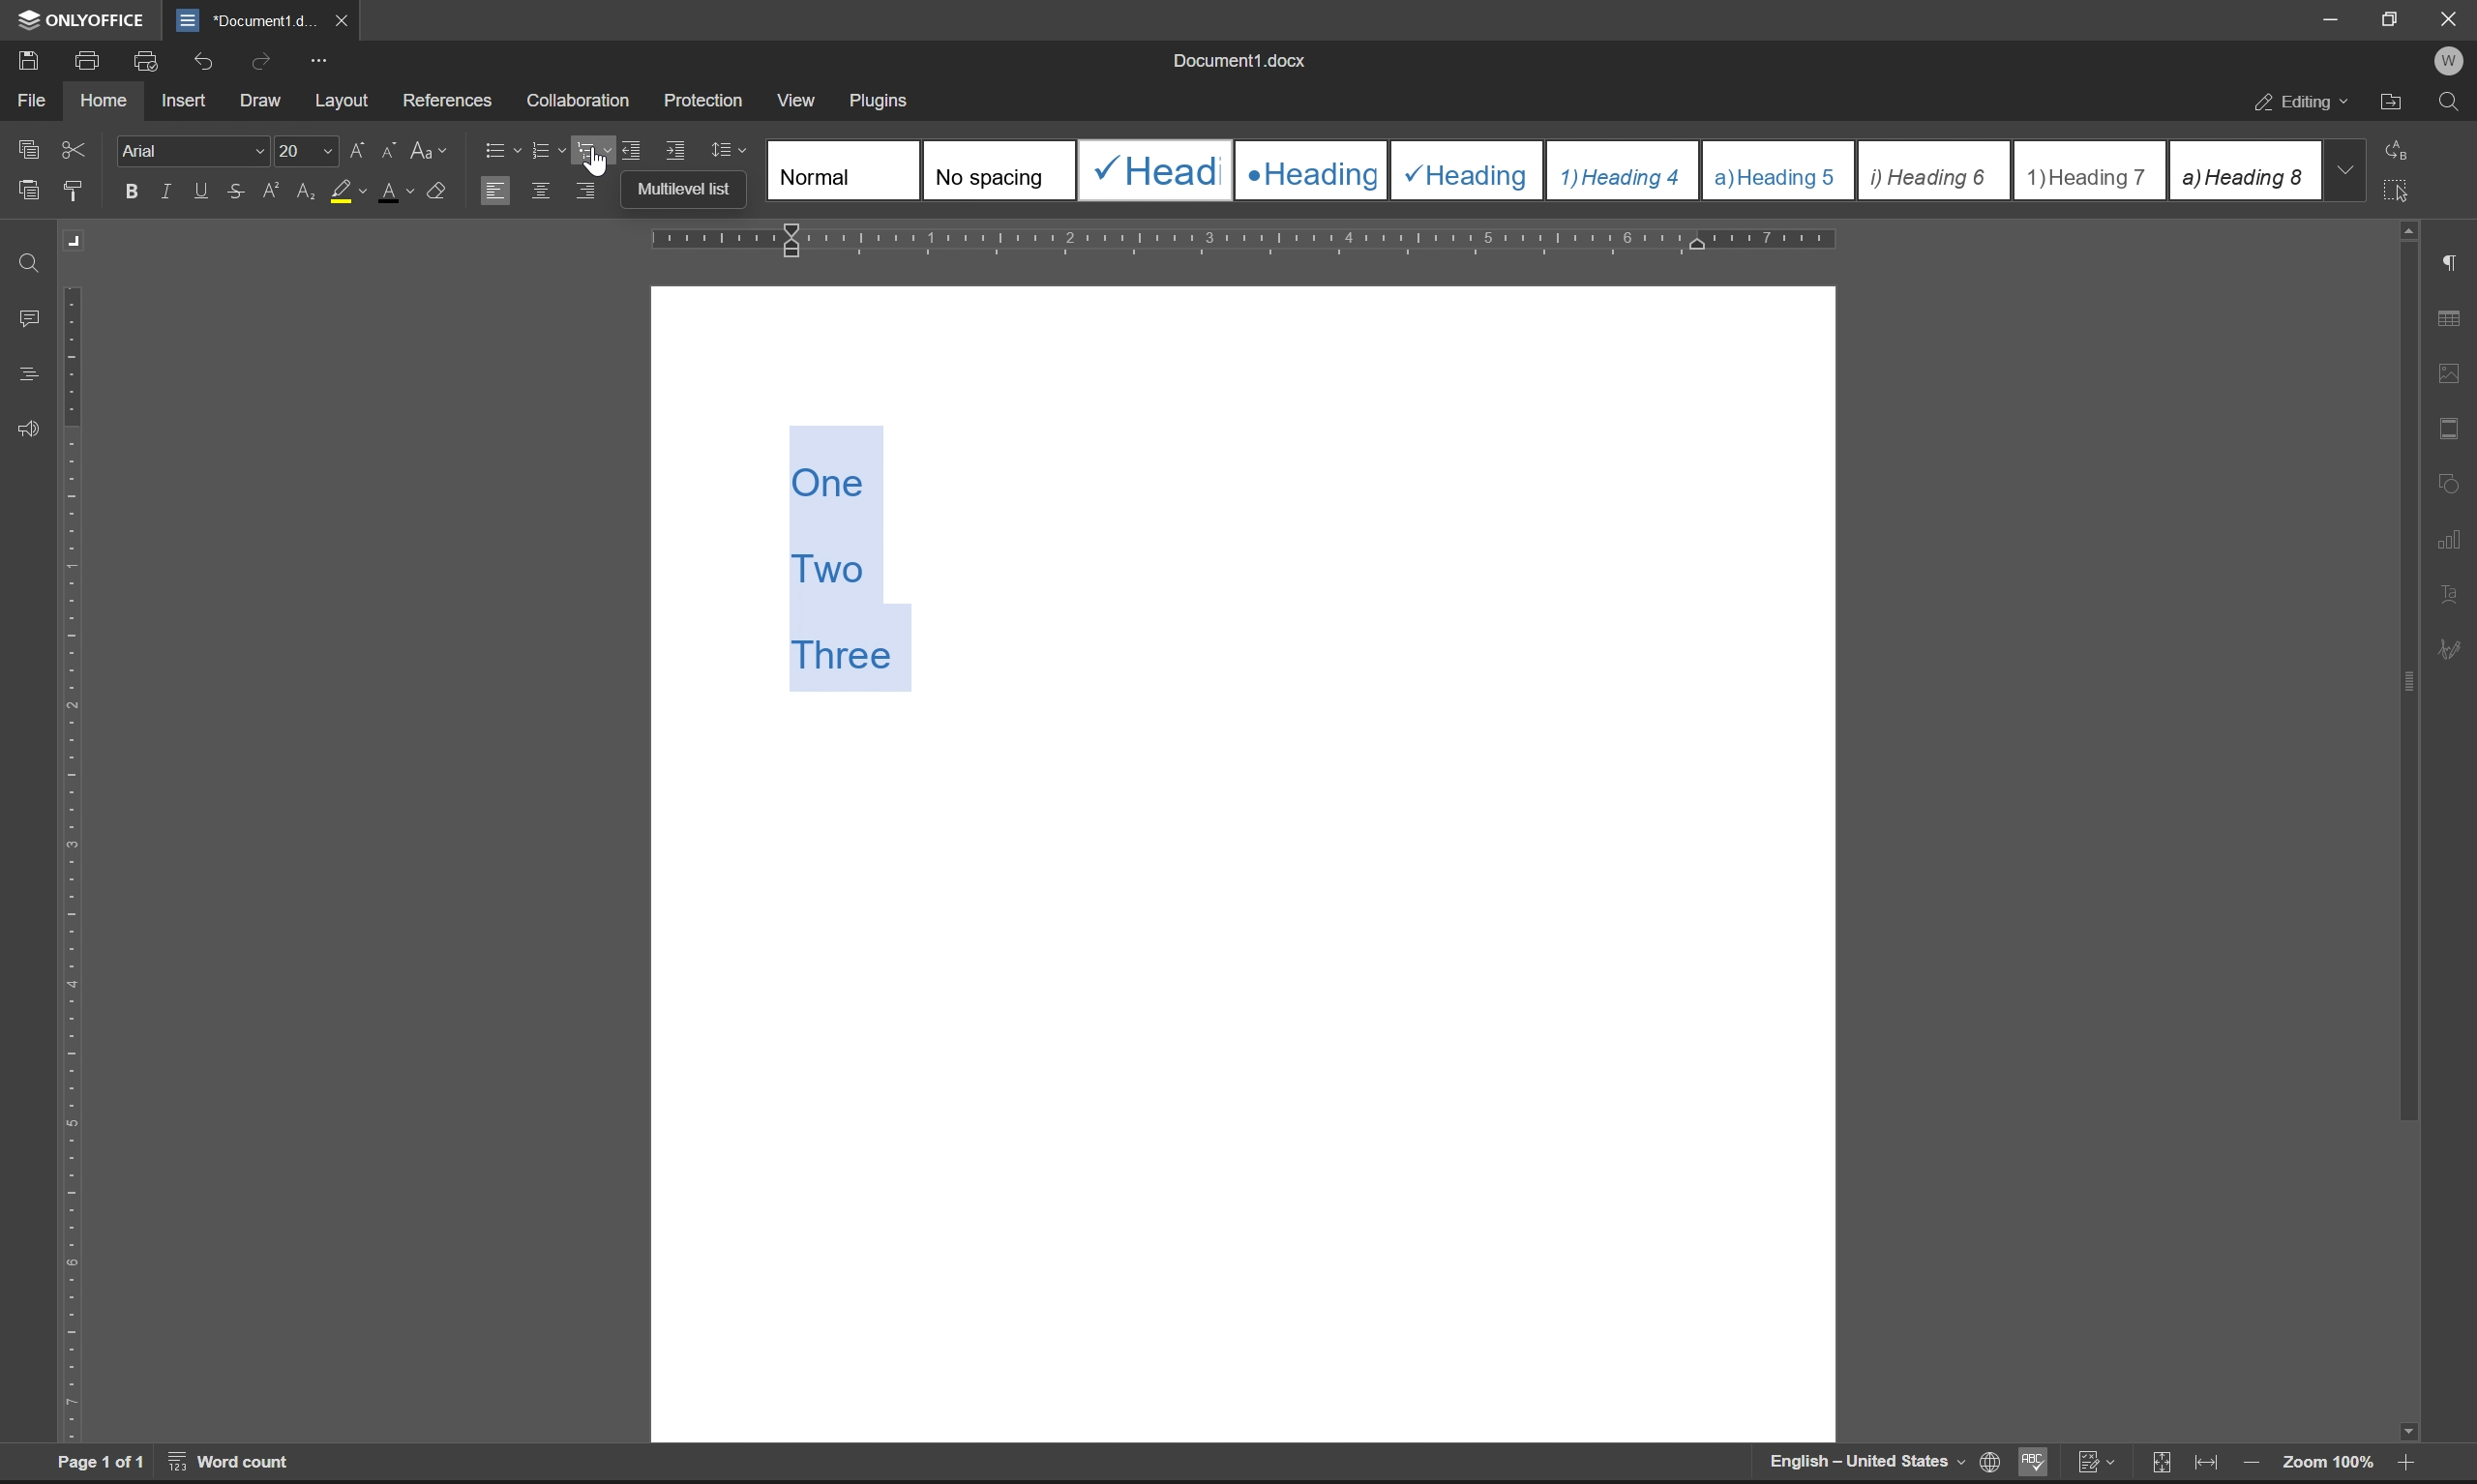 The height and width of the screenshot is (1484, 2477). Describe the element at coordinates (2449, 103) in the screenshot. I see `find` at that location.